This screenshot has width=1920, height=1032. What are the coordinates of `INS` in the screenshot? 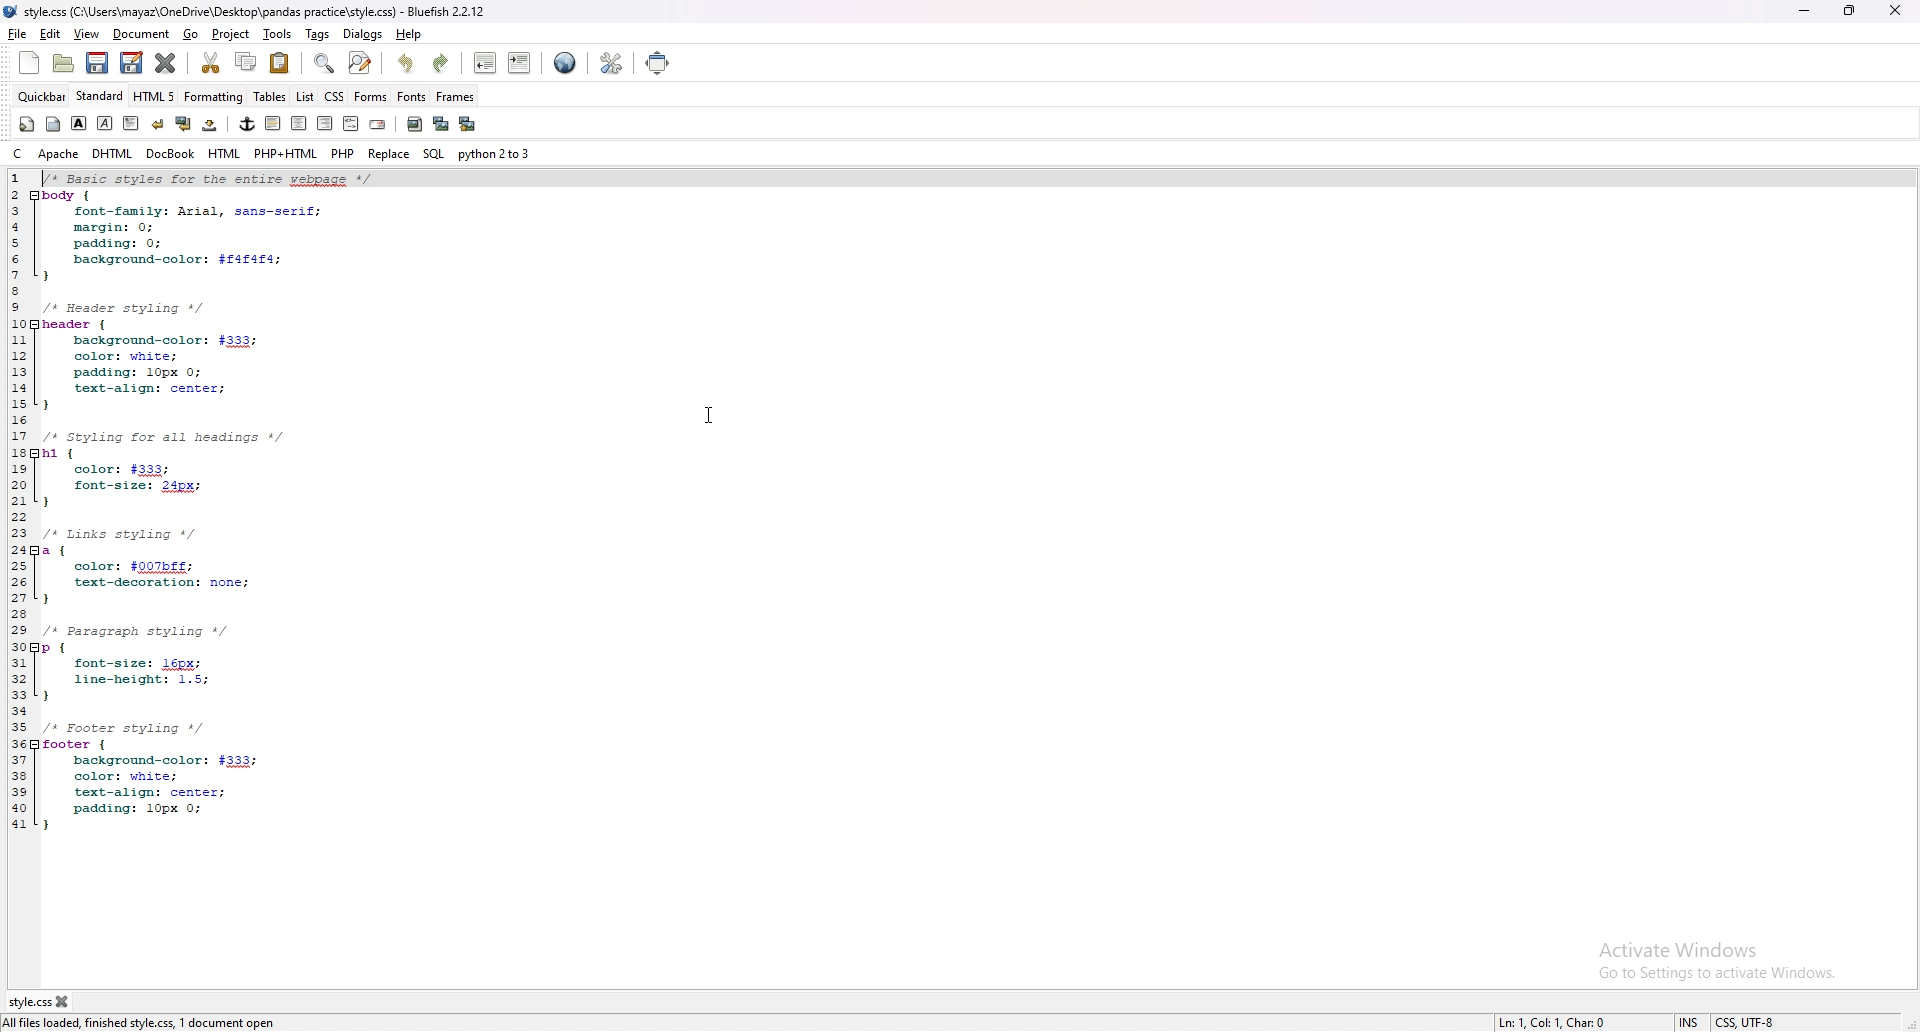 It's located at (1694, 1022).